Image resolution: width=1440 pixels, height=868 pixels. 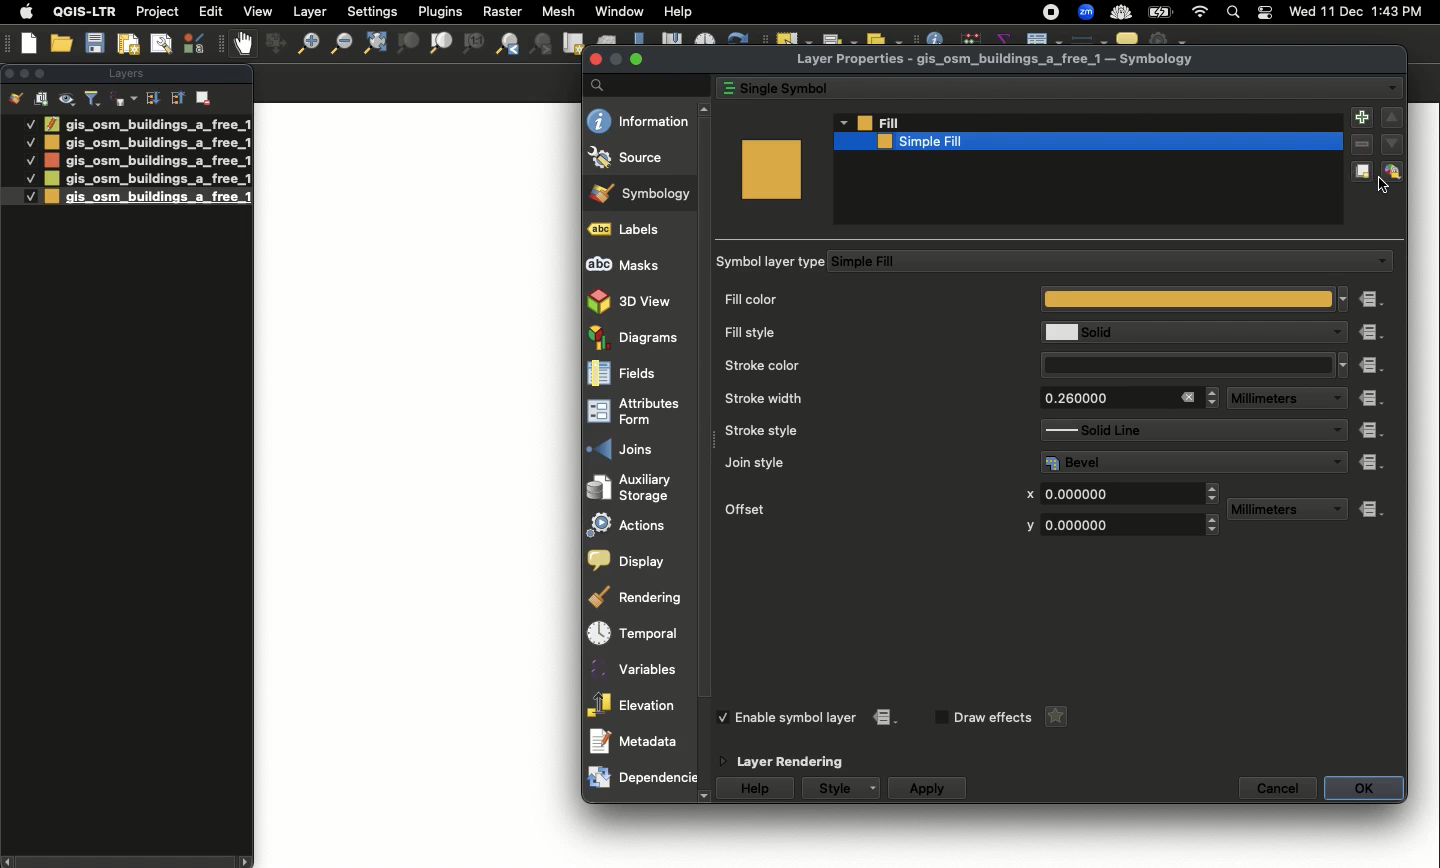 What do you see at coordinates (303, 46) in the screenshot?
I see `Zoom out` at bounding box center [303, 46].